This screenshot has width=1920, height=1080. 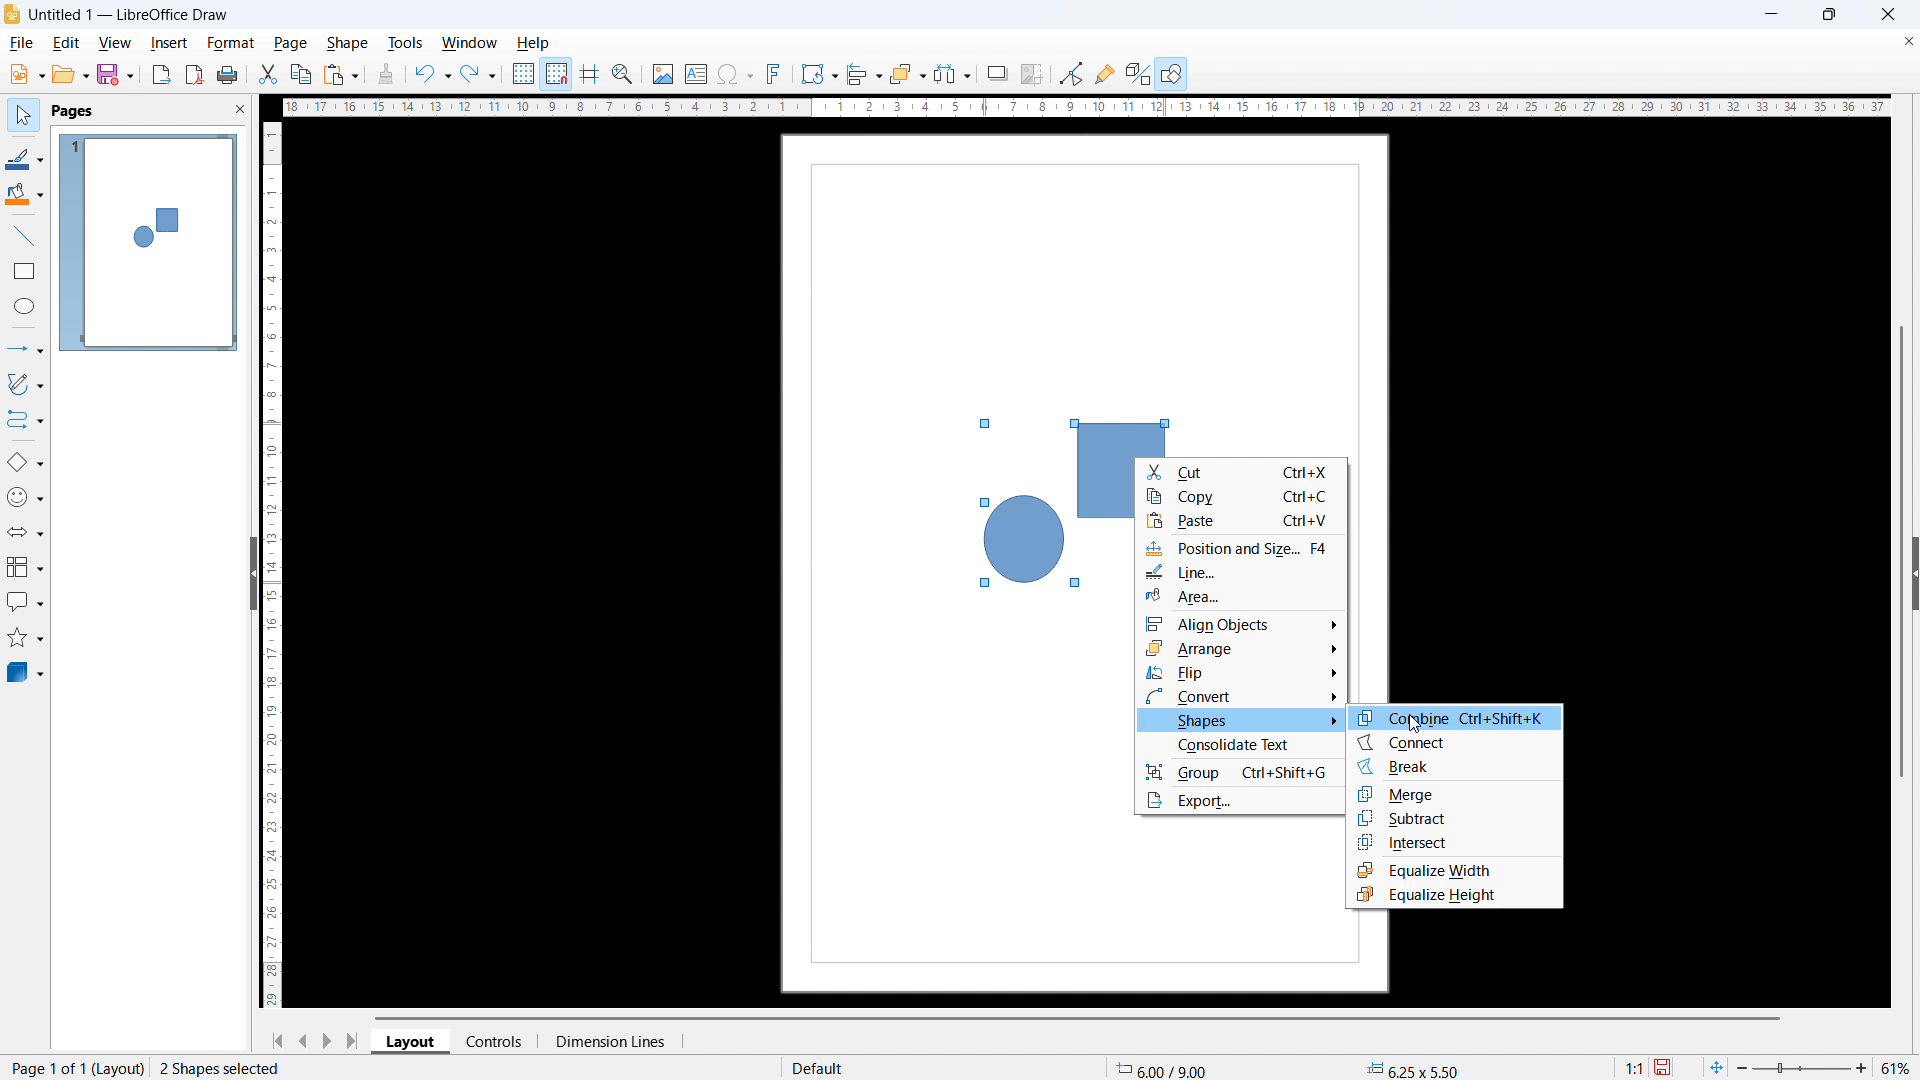 What do you see at coordinates (129, 15) in the screenshot?
I see `document title` at bounding box center [129, 15].